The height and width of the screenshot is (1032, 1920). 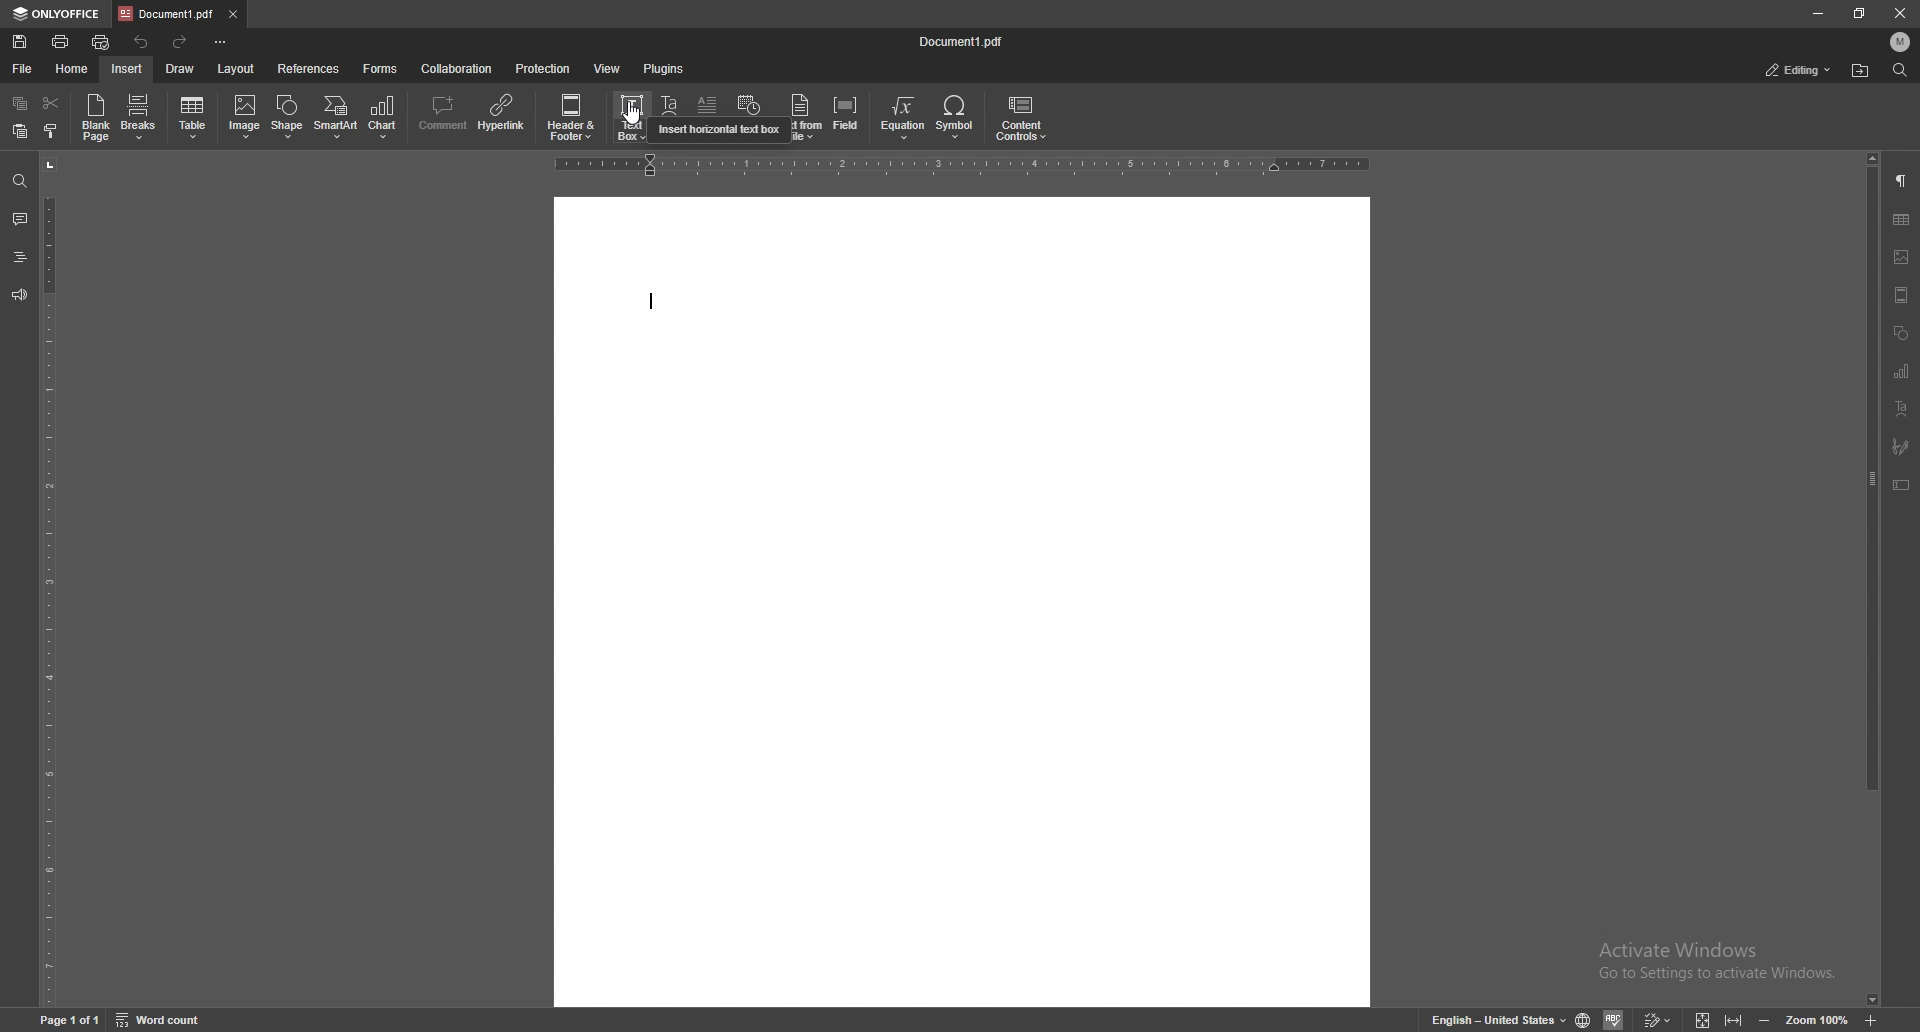 What do you see at coordinates (1020, 119) in the screenshot?
I see `content controls` at bounding box center [1020, 119].